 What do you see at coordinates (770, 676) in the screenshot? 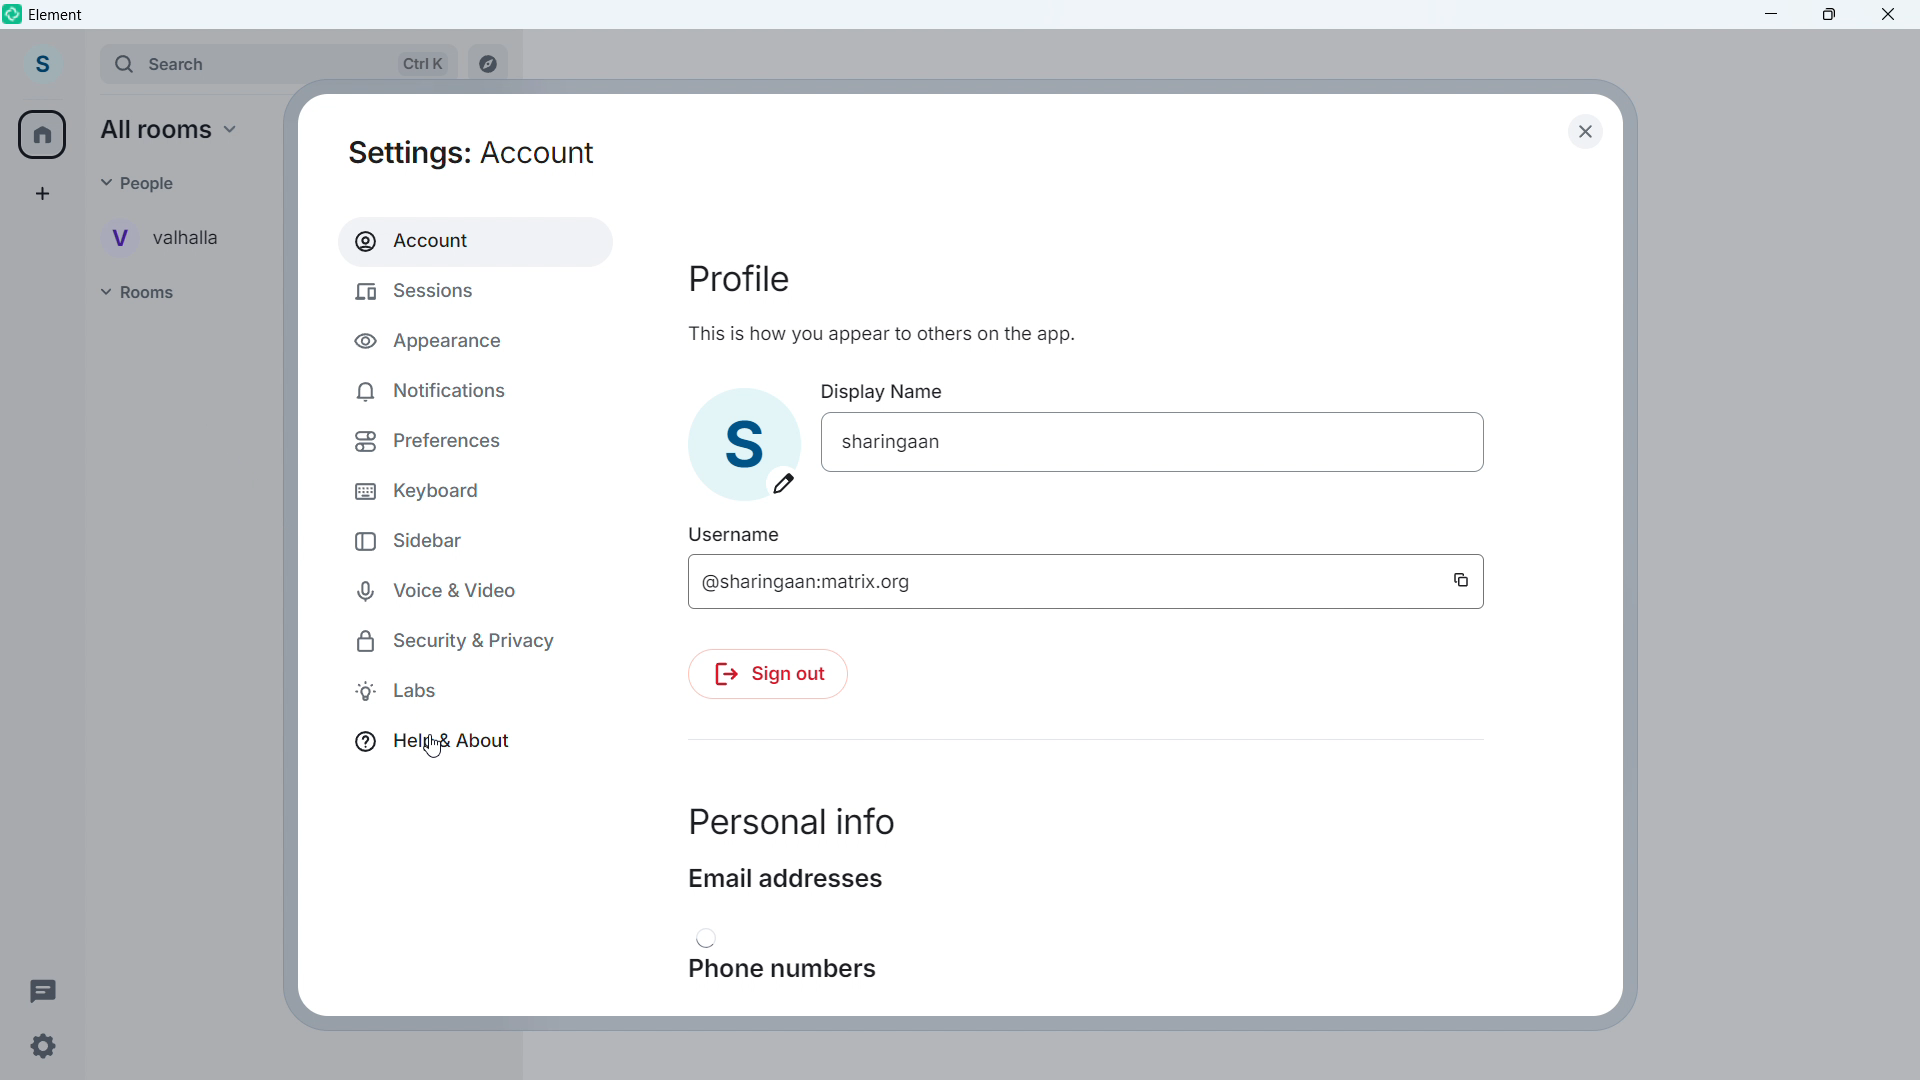
I see `Sign out ` at bounding box center [770, 676].